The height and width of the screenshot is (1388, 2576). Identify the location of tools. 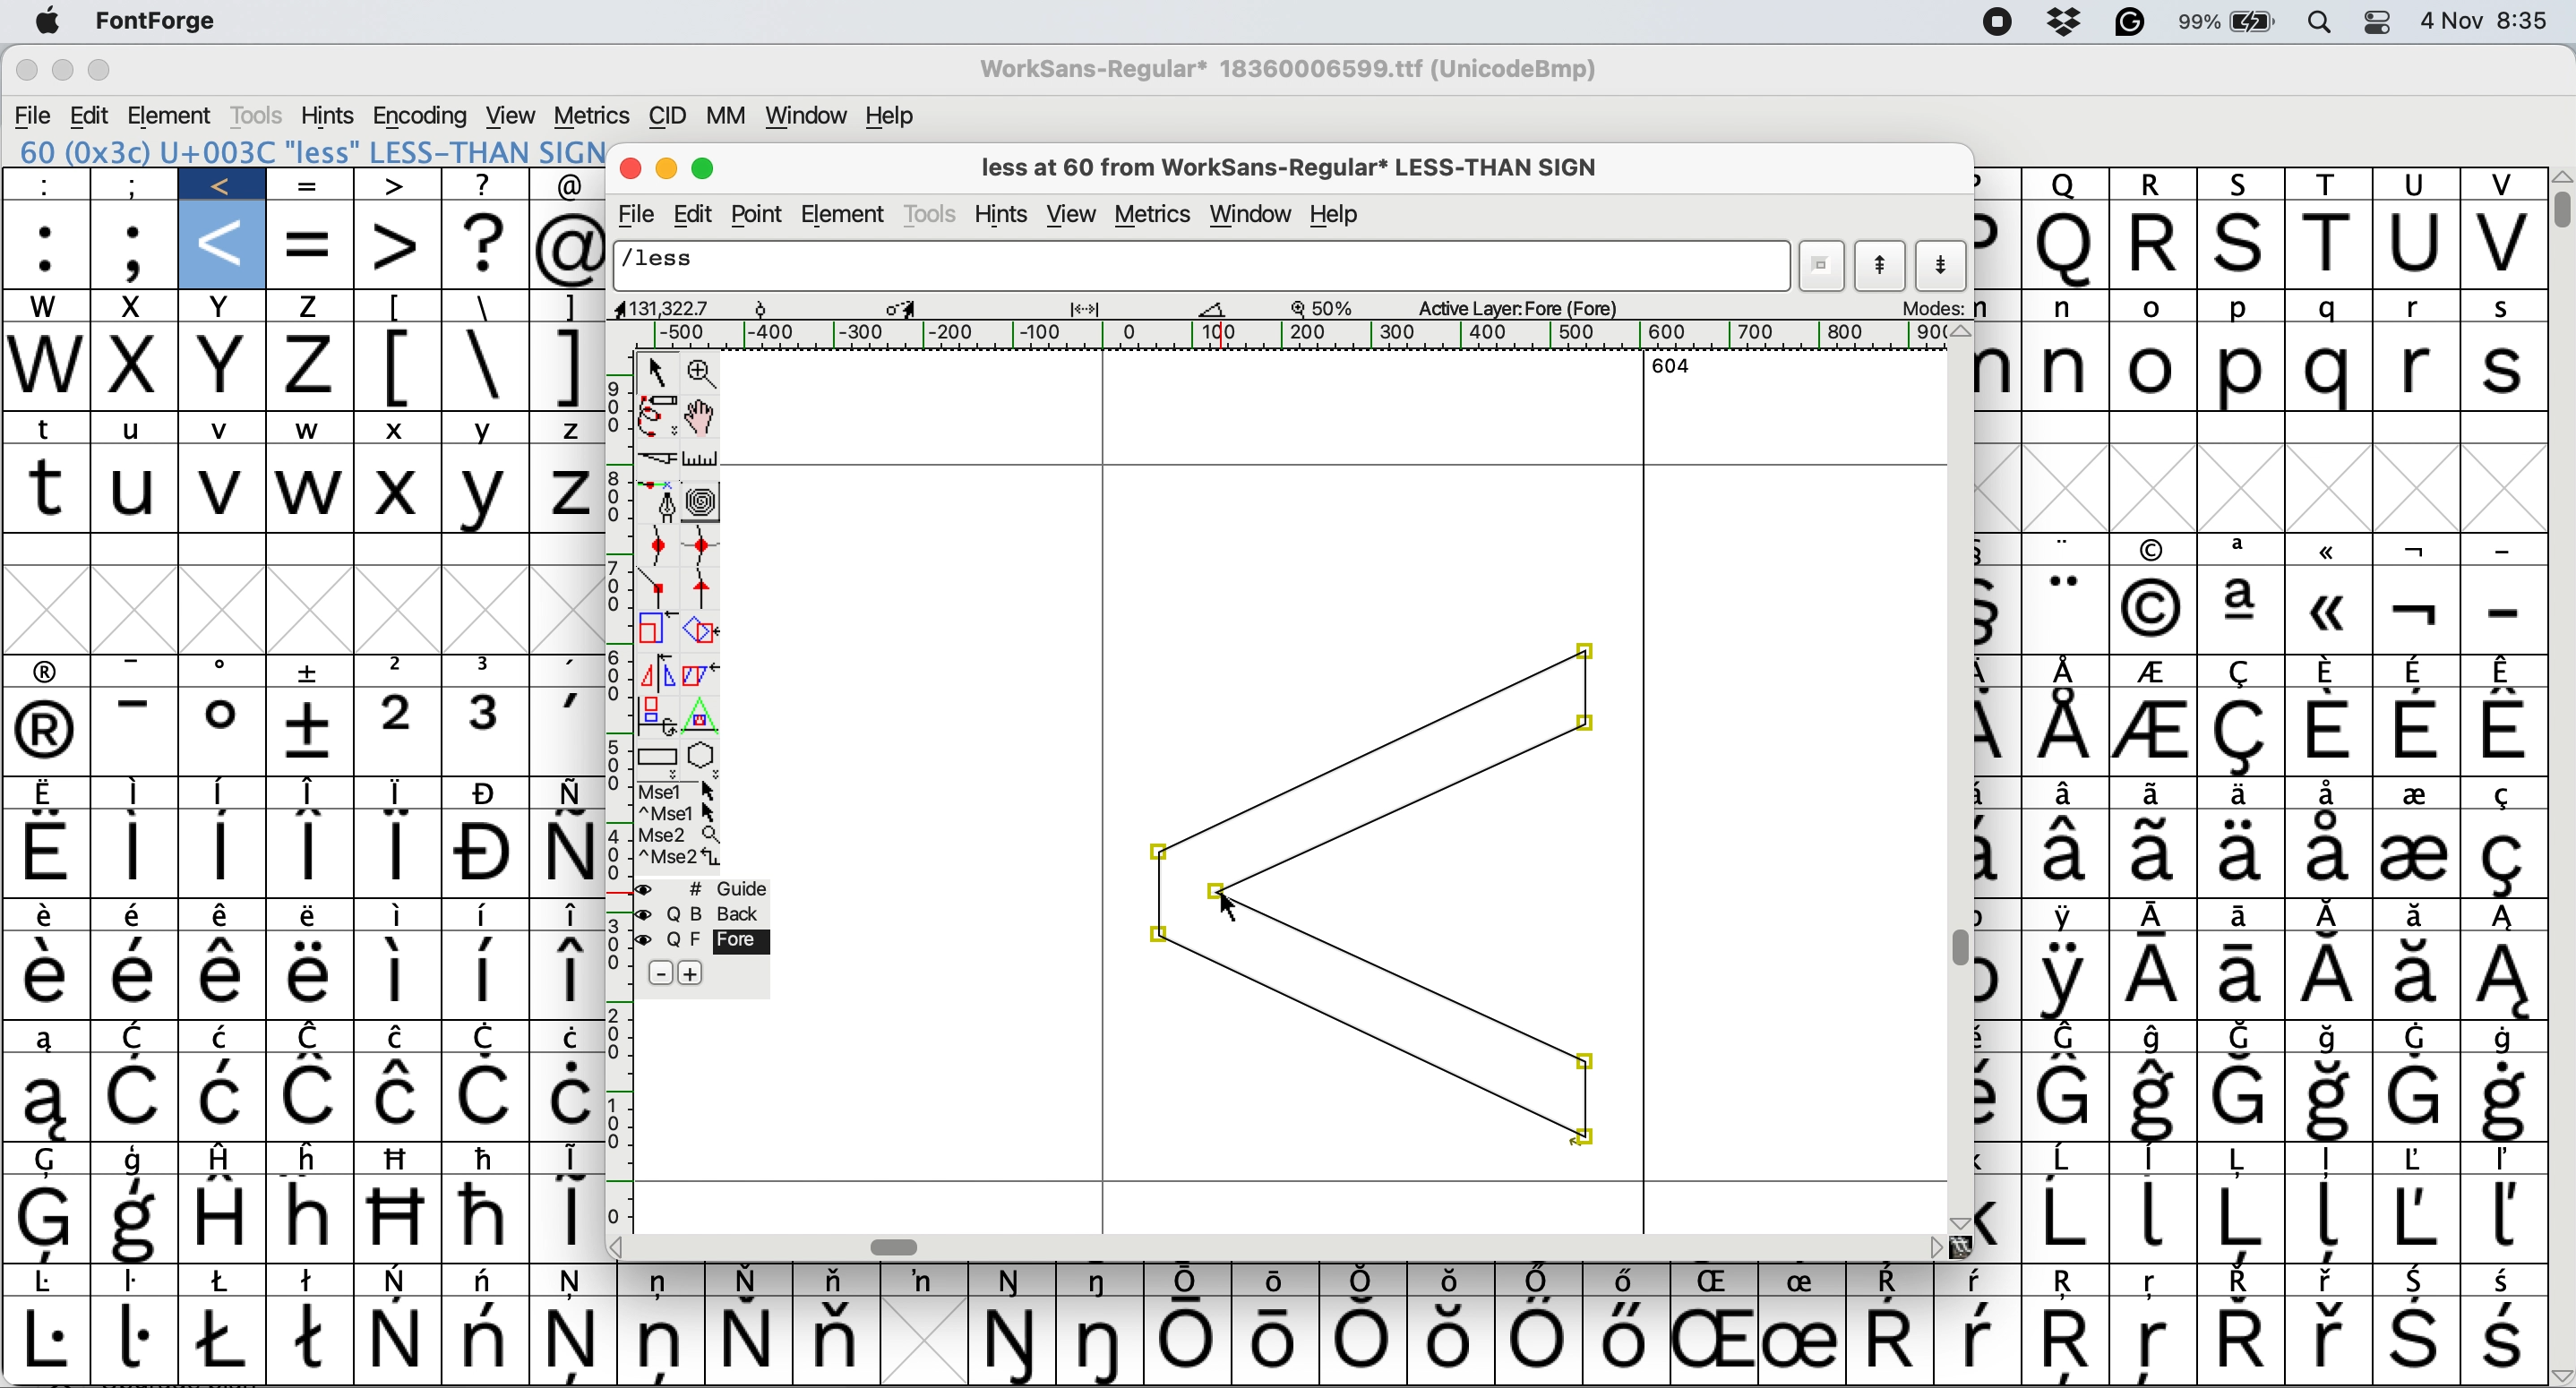
(256, 116).